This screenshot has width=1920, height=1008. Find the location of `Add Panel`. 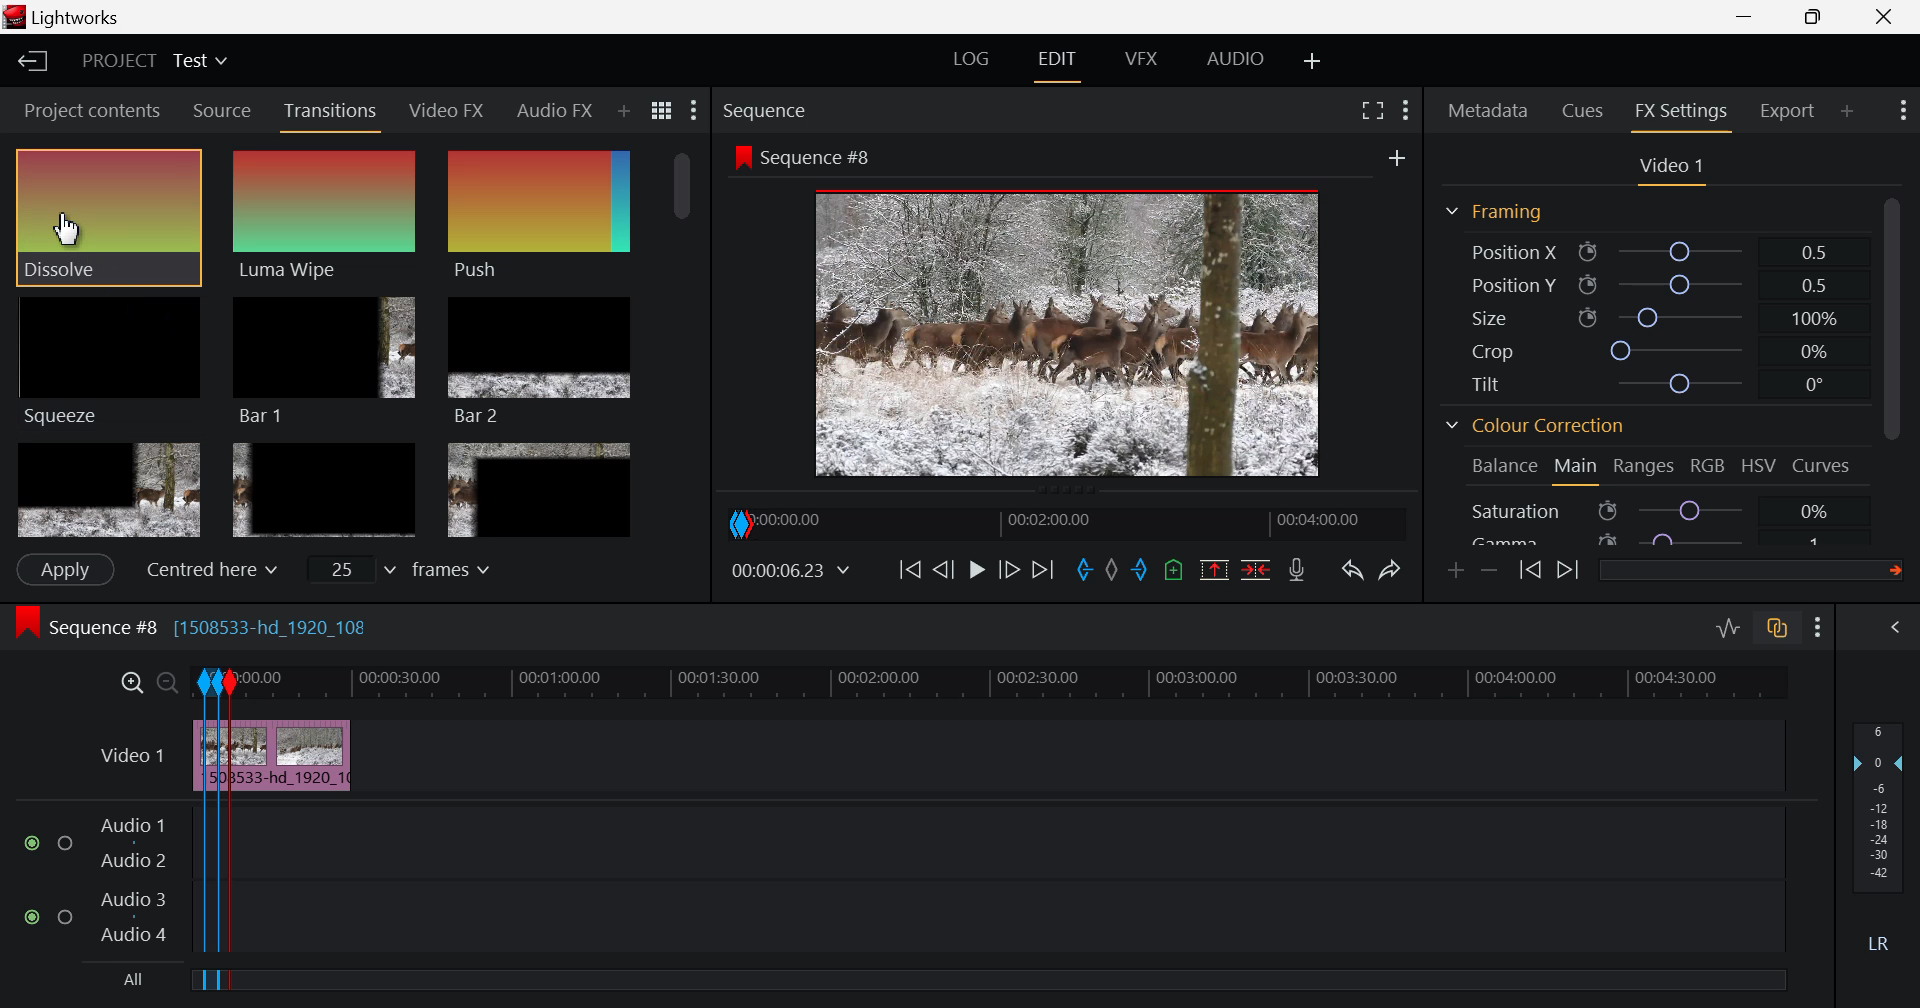

Add Panel is located at coordinates (622, 113).